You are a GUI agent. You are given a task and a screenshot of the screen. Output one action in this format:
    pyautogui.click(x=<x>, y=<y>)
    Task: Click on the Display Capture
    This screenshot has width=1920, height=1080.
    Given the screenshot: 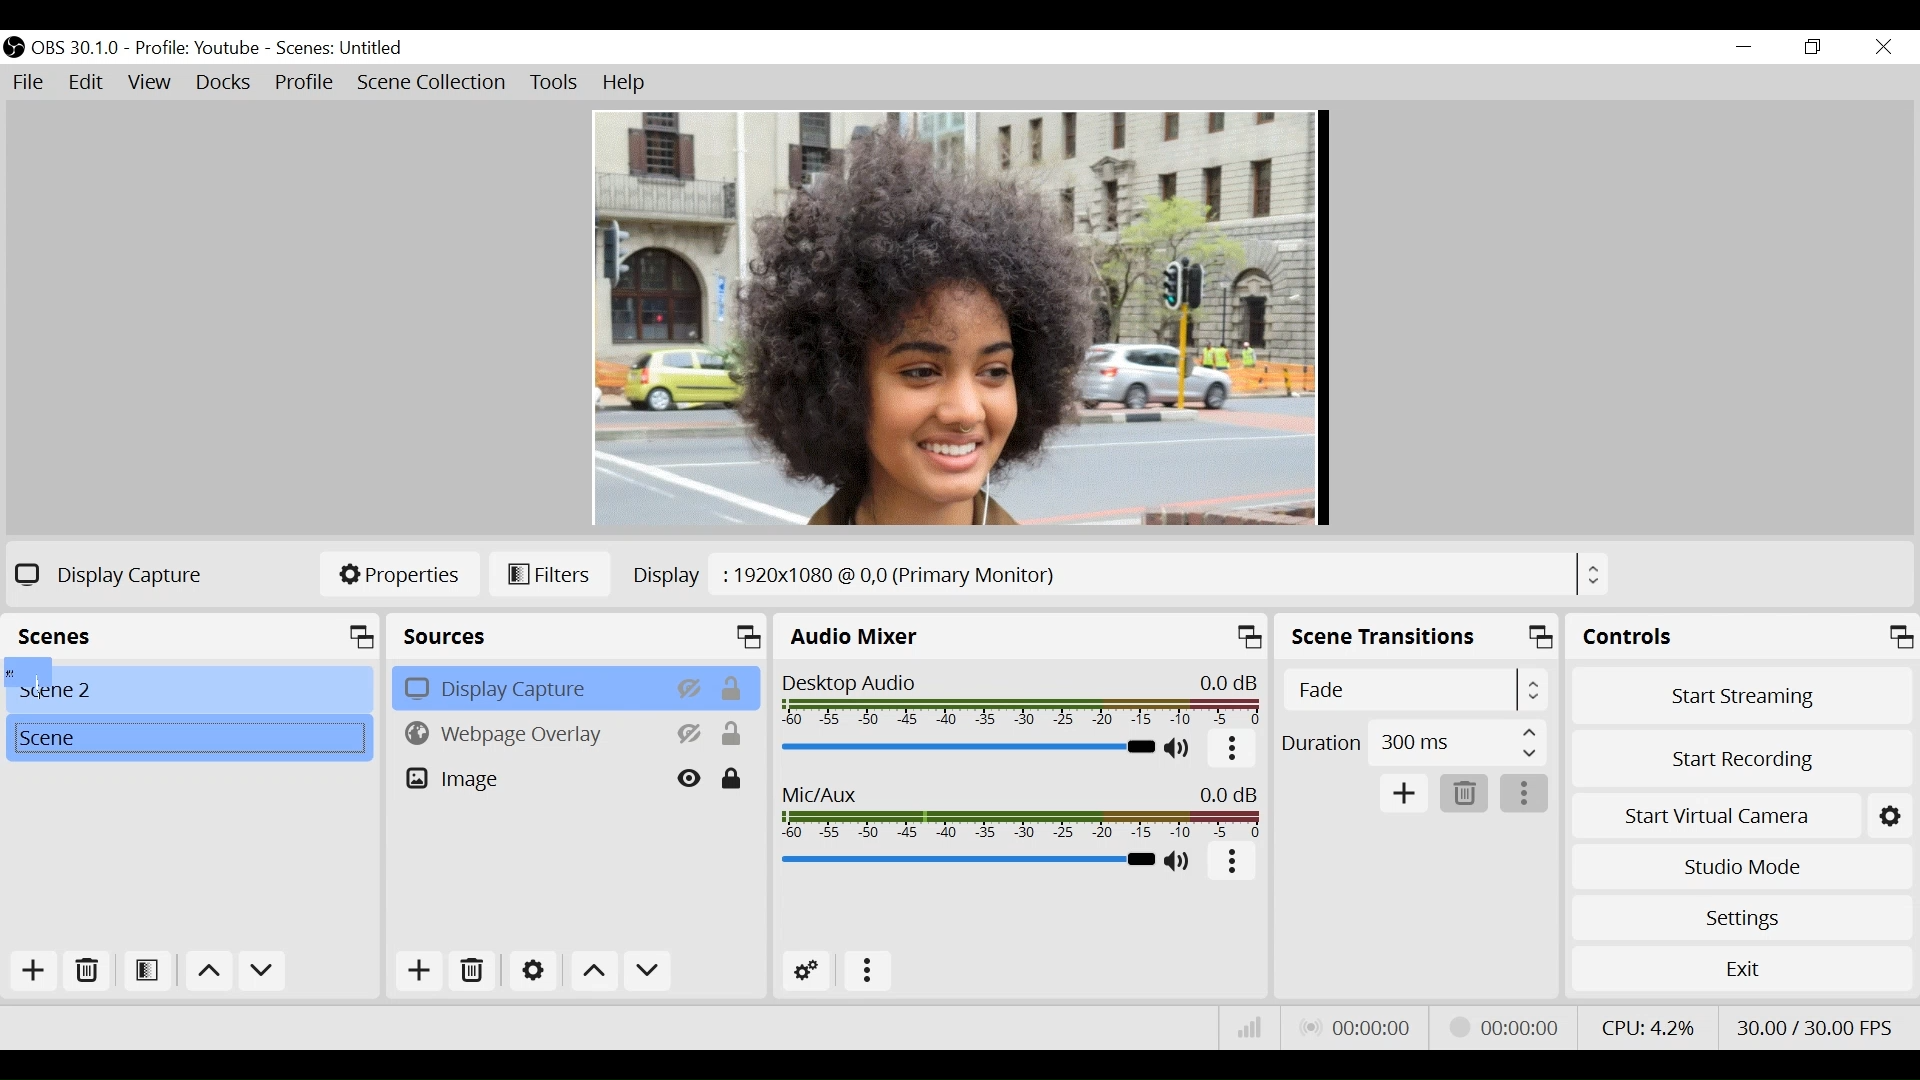 What is the action you would take?
    pyautogui.click(x=115, y=574)
    